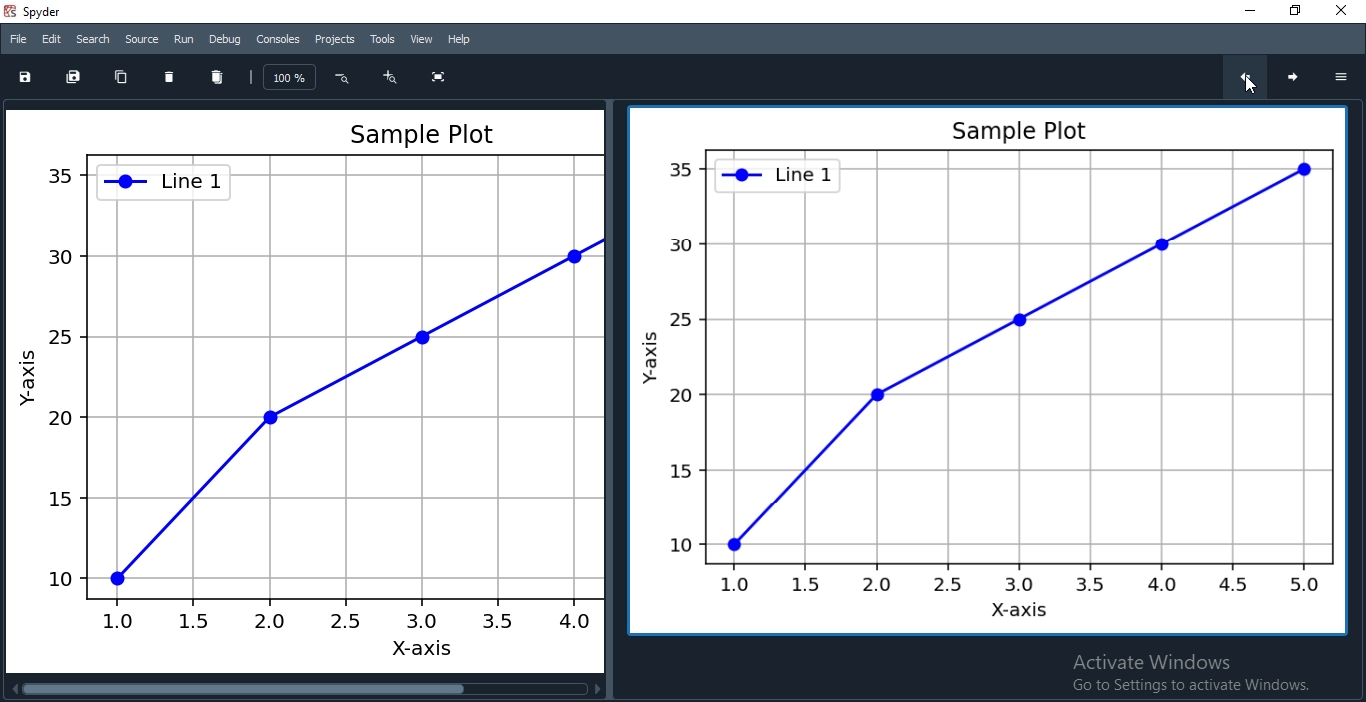  Describe the element at coordinates (1245, 78) in the screenshot. I see `previous chat` at that location.